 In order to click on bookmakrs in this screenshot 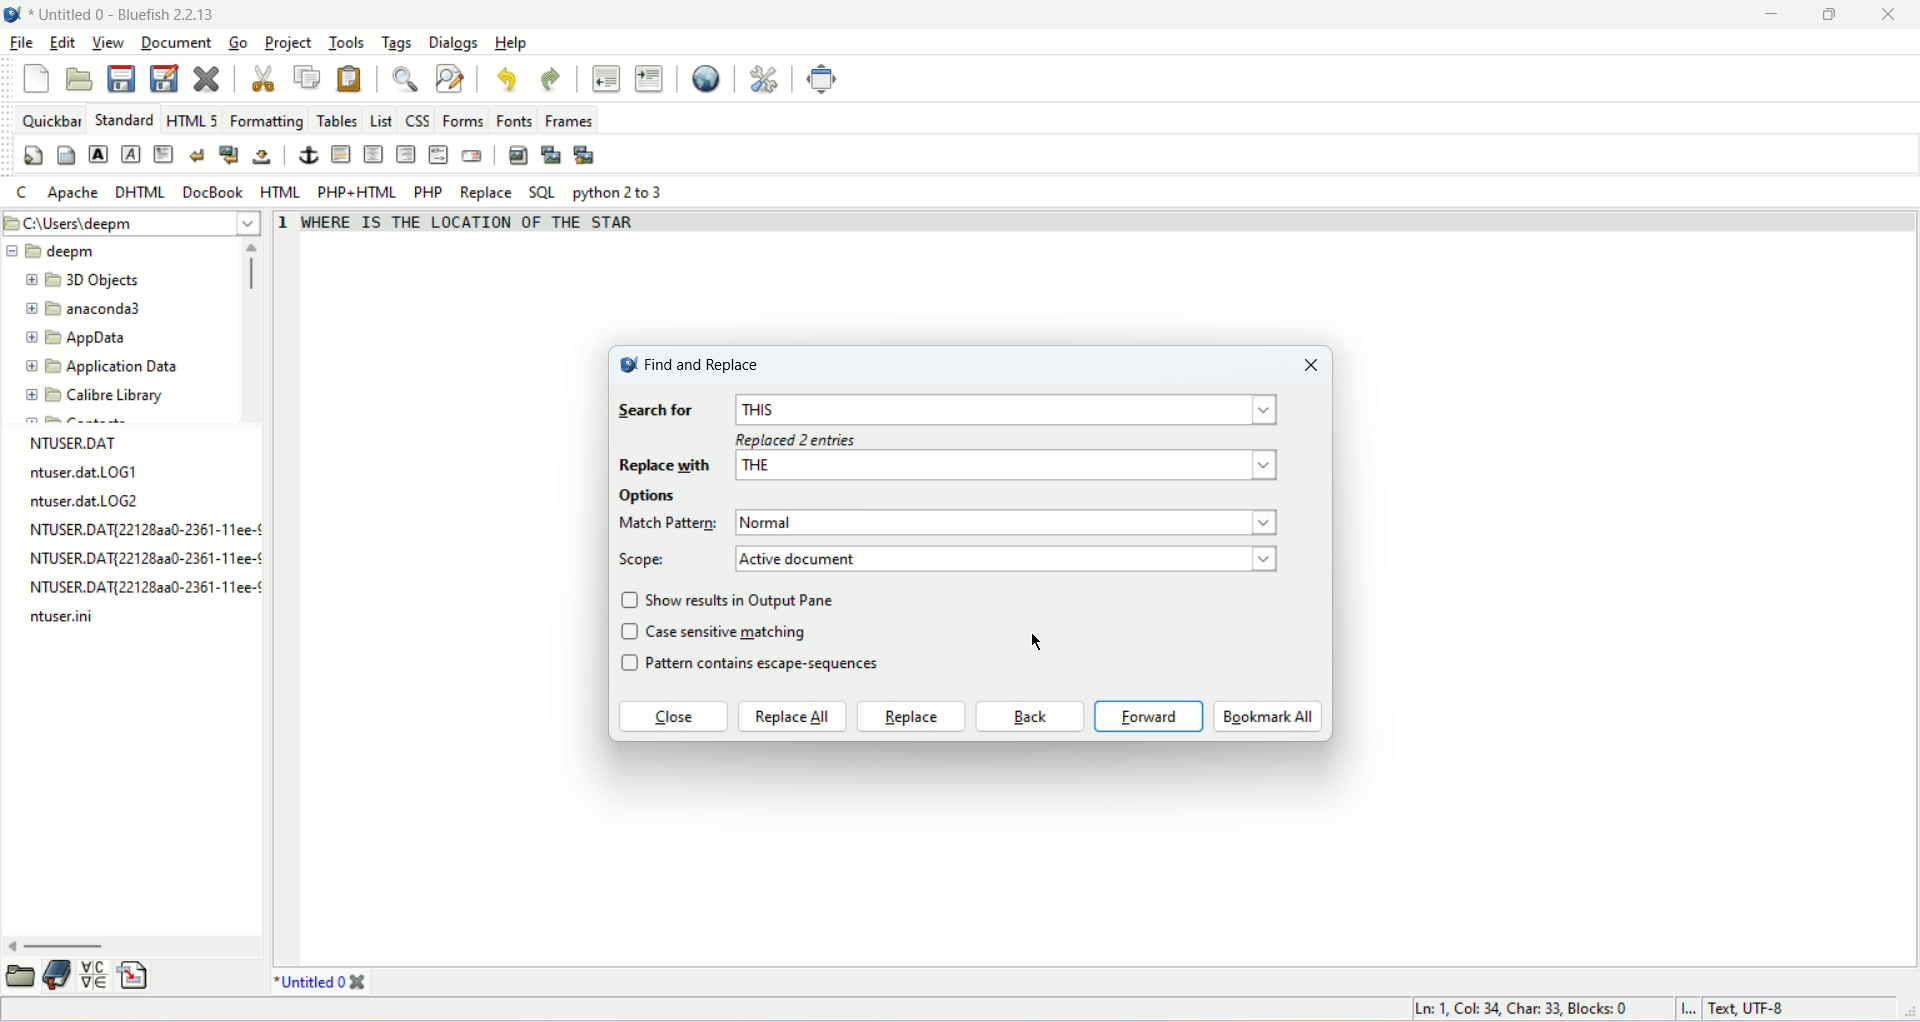, I will do `click(58, 975)`.